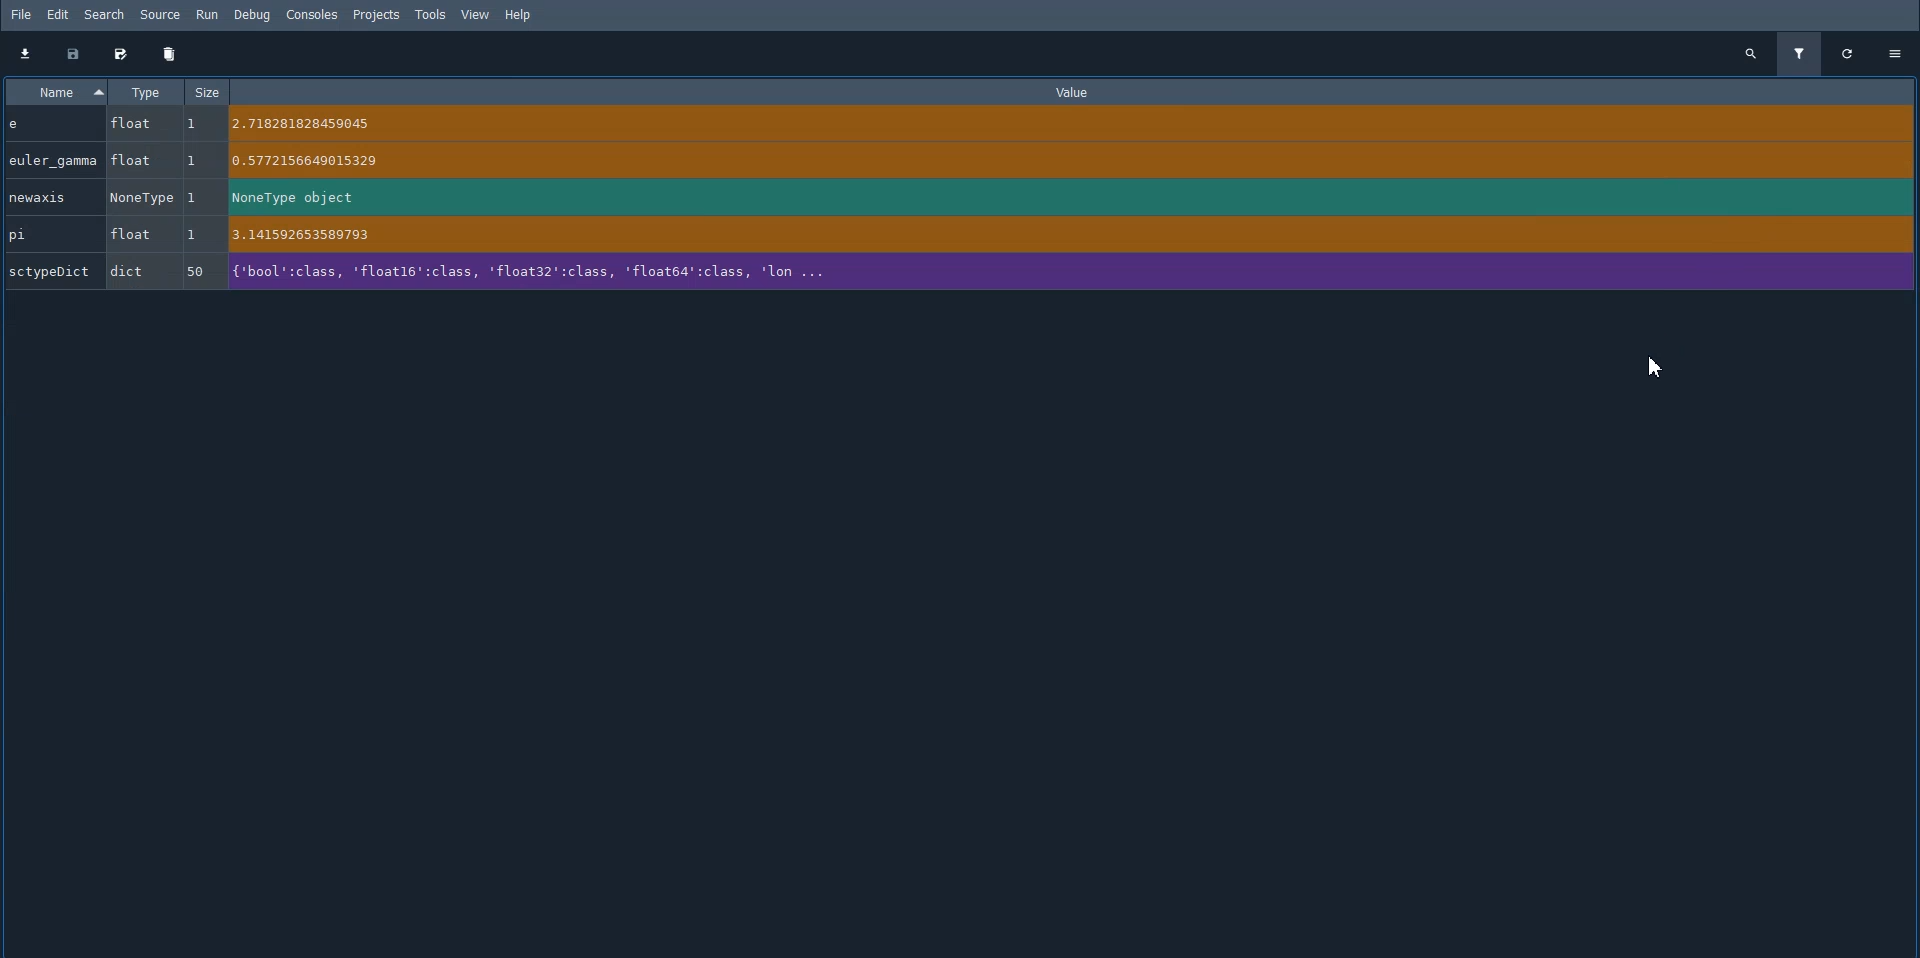  What do you see at coordinates (523, 15) in the screenshot?
I see `Help` at bounding box center [523, 15].